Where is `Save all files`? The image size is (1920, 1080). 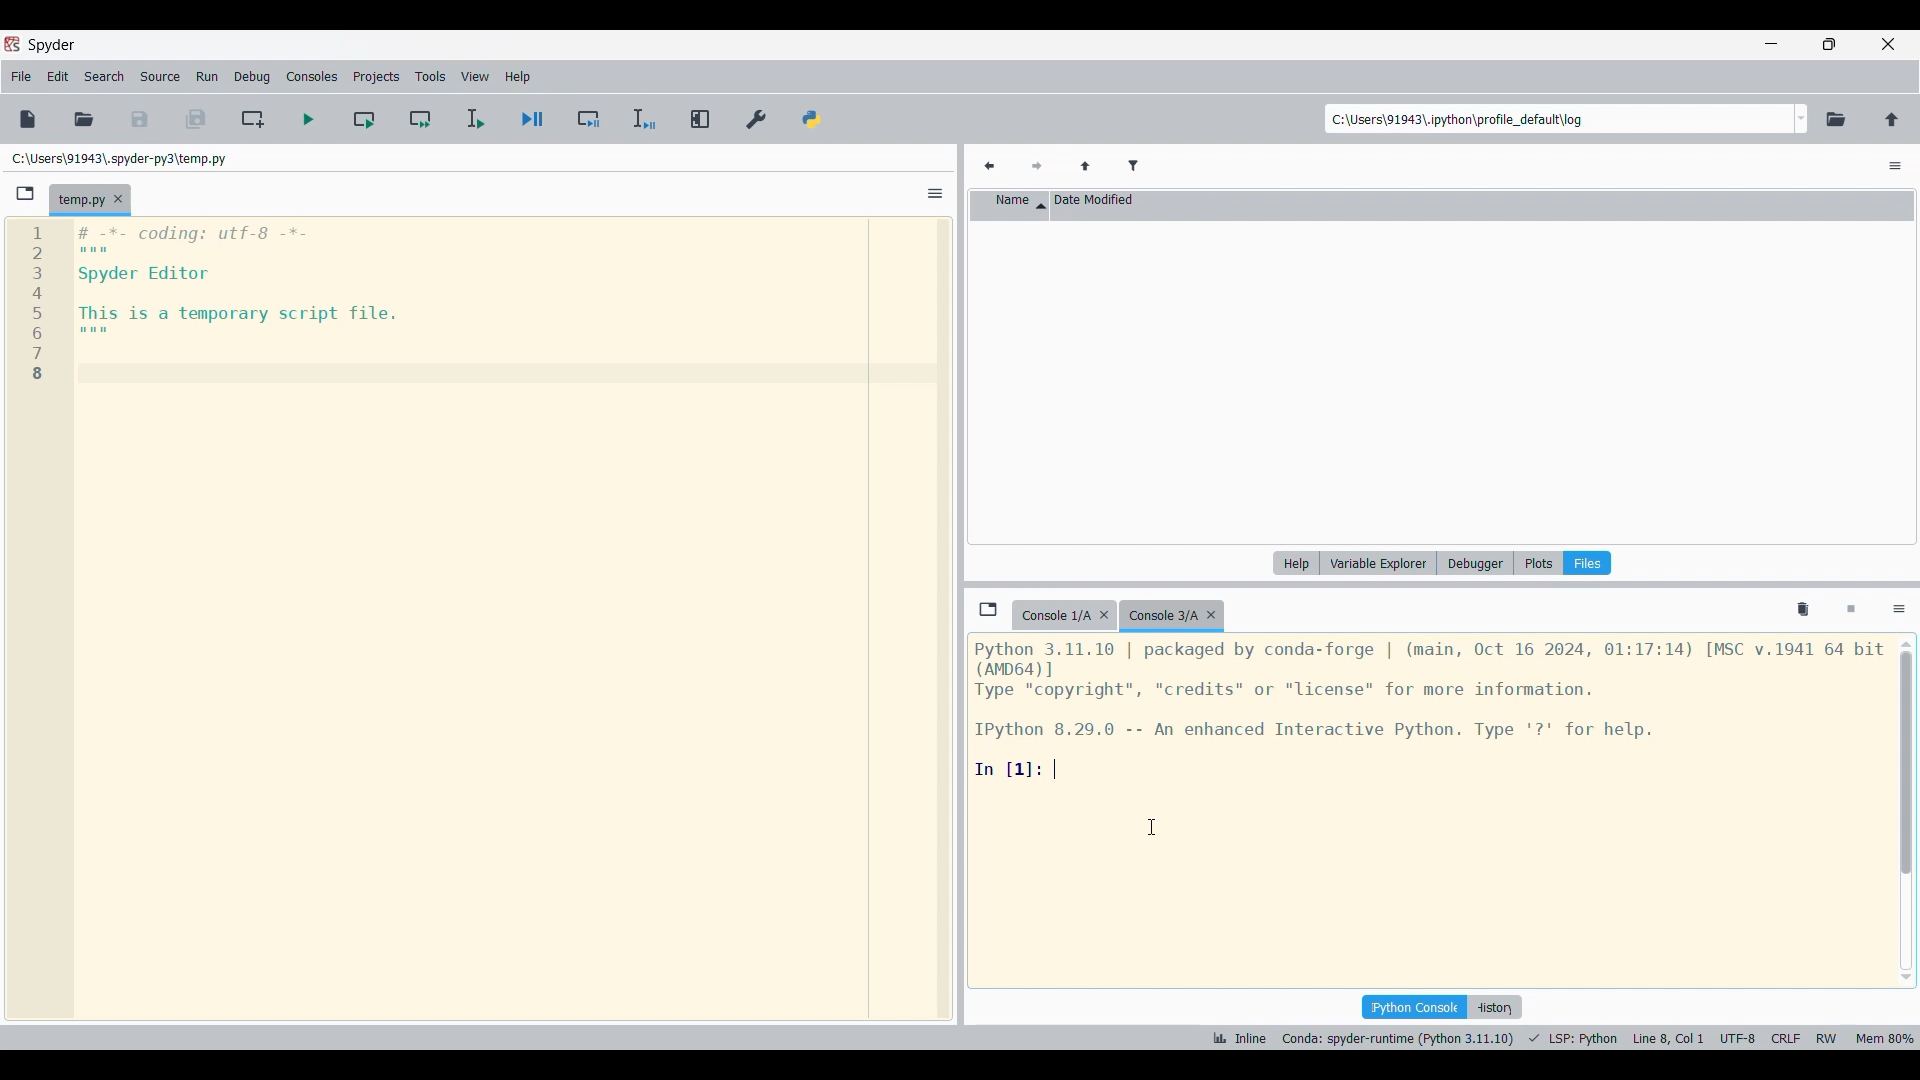
Save all files is located at coordinates (195, 119).